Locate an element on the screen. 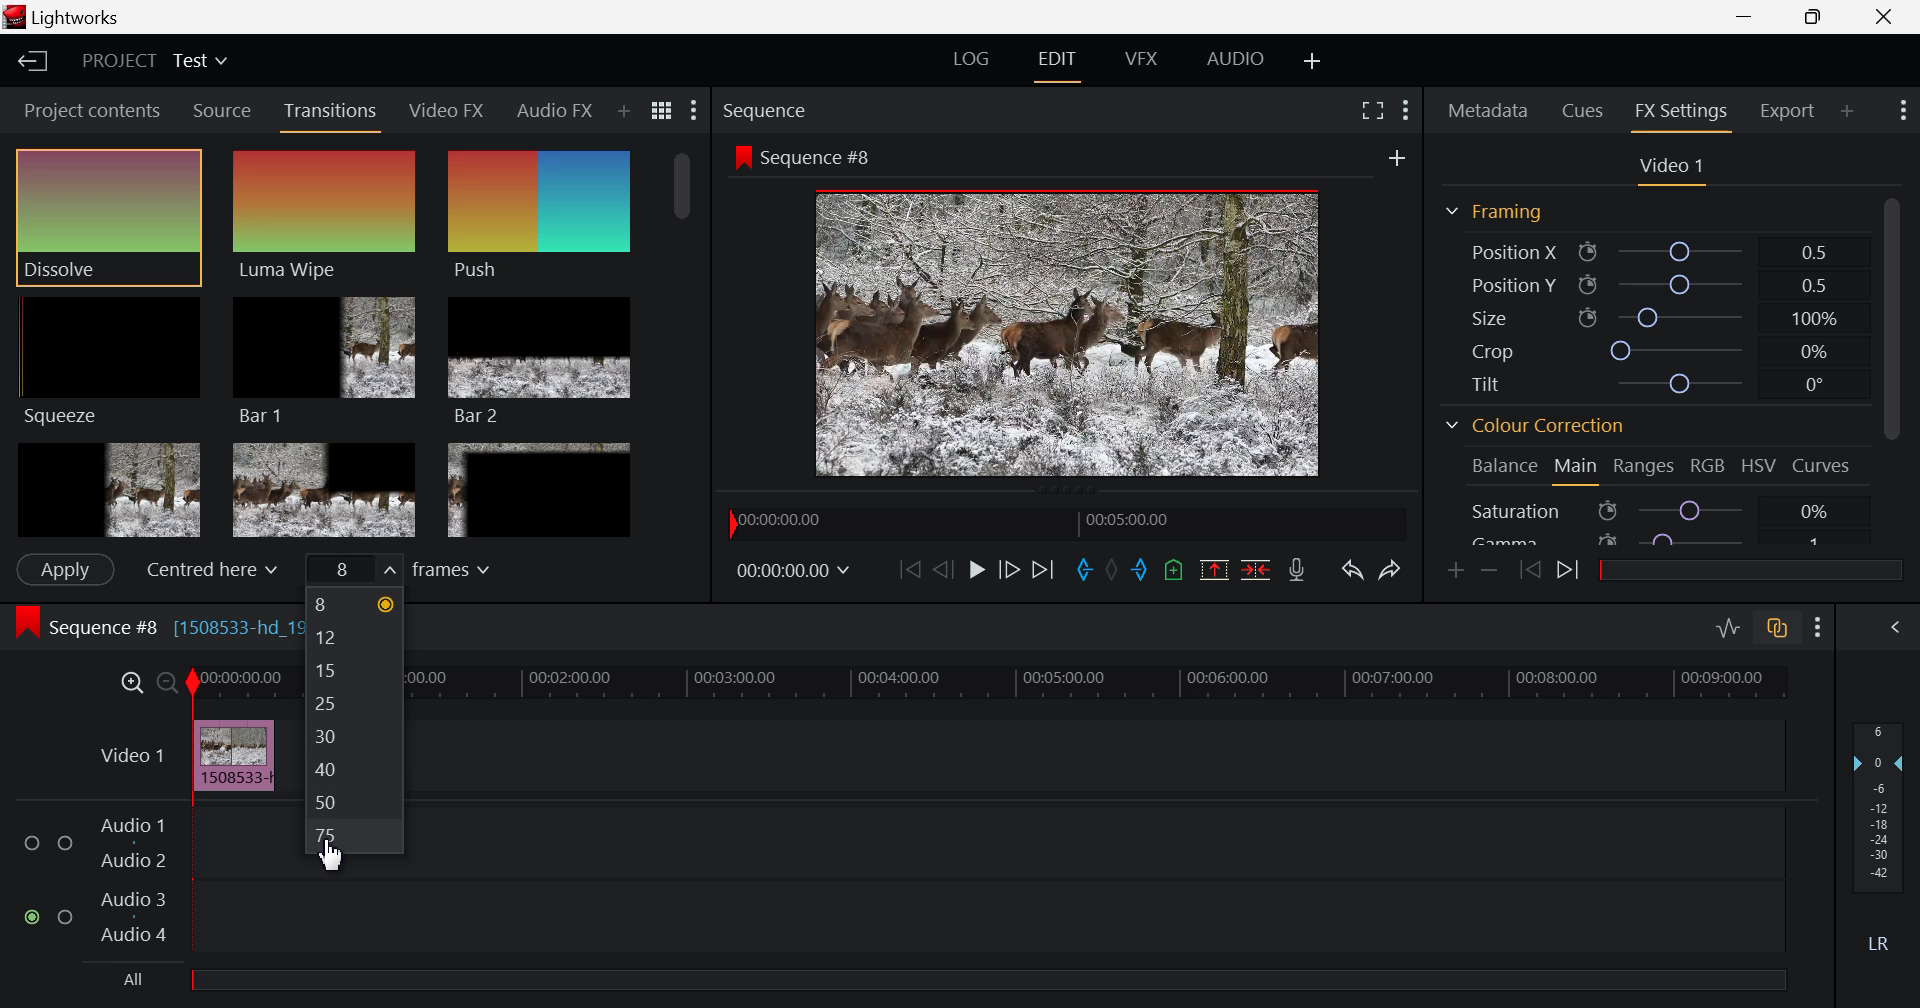 This screenshot has height=1008, width=1920. Toggle auto track sync is located at coordinates (1776, 629).